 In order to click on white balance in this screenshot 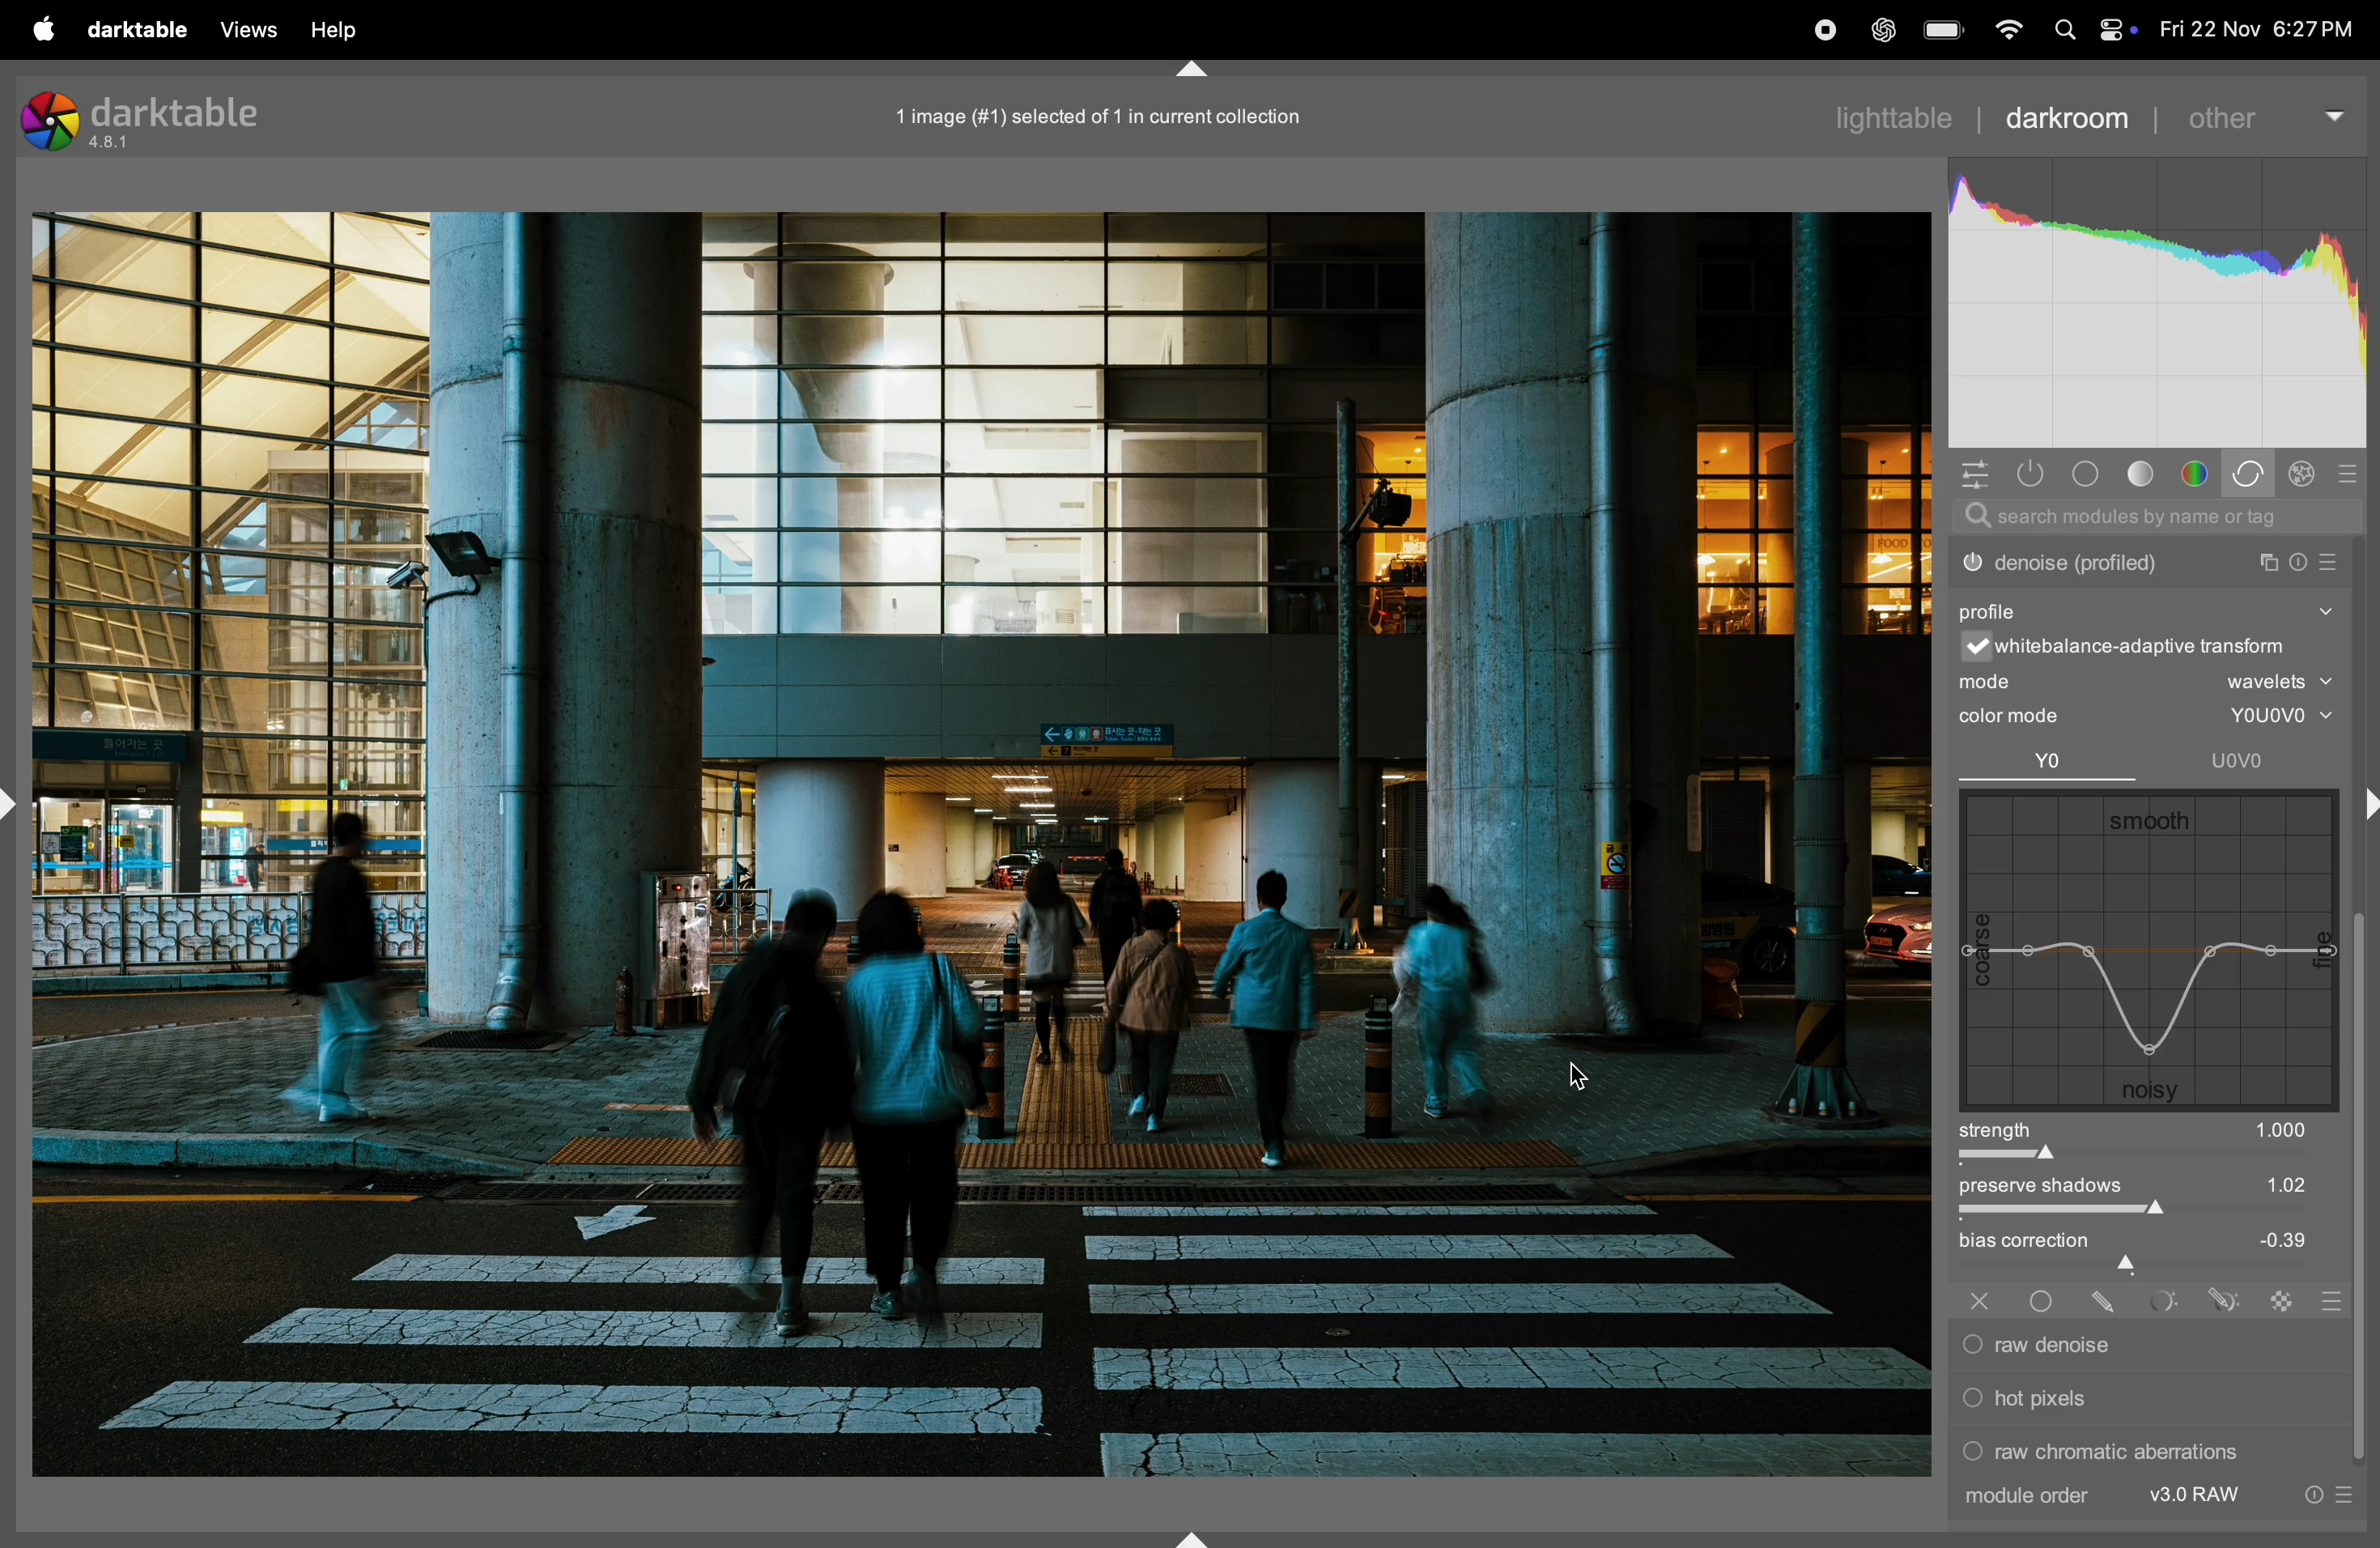, I will do `click(2126, 647)`.